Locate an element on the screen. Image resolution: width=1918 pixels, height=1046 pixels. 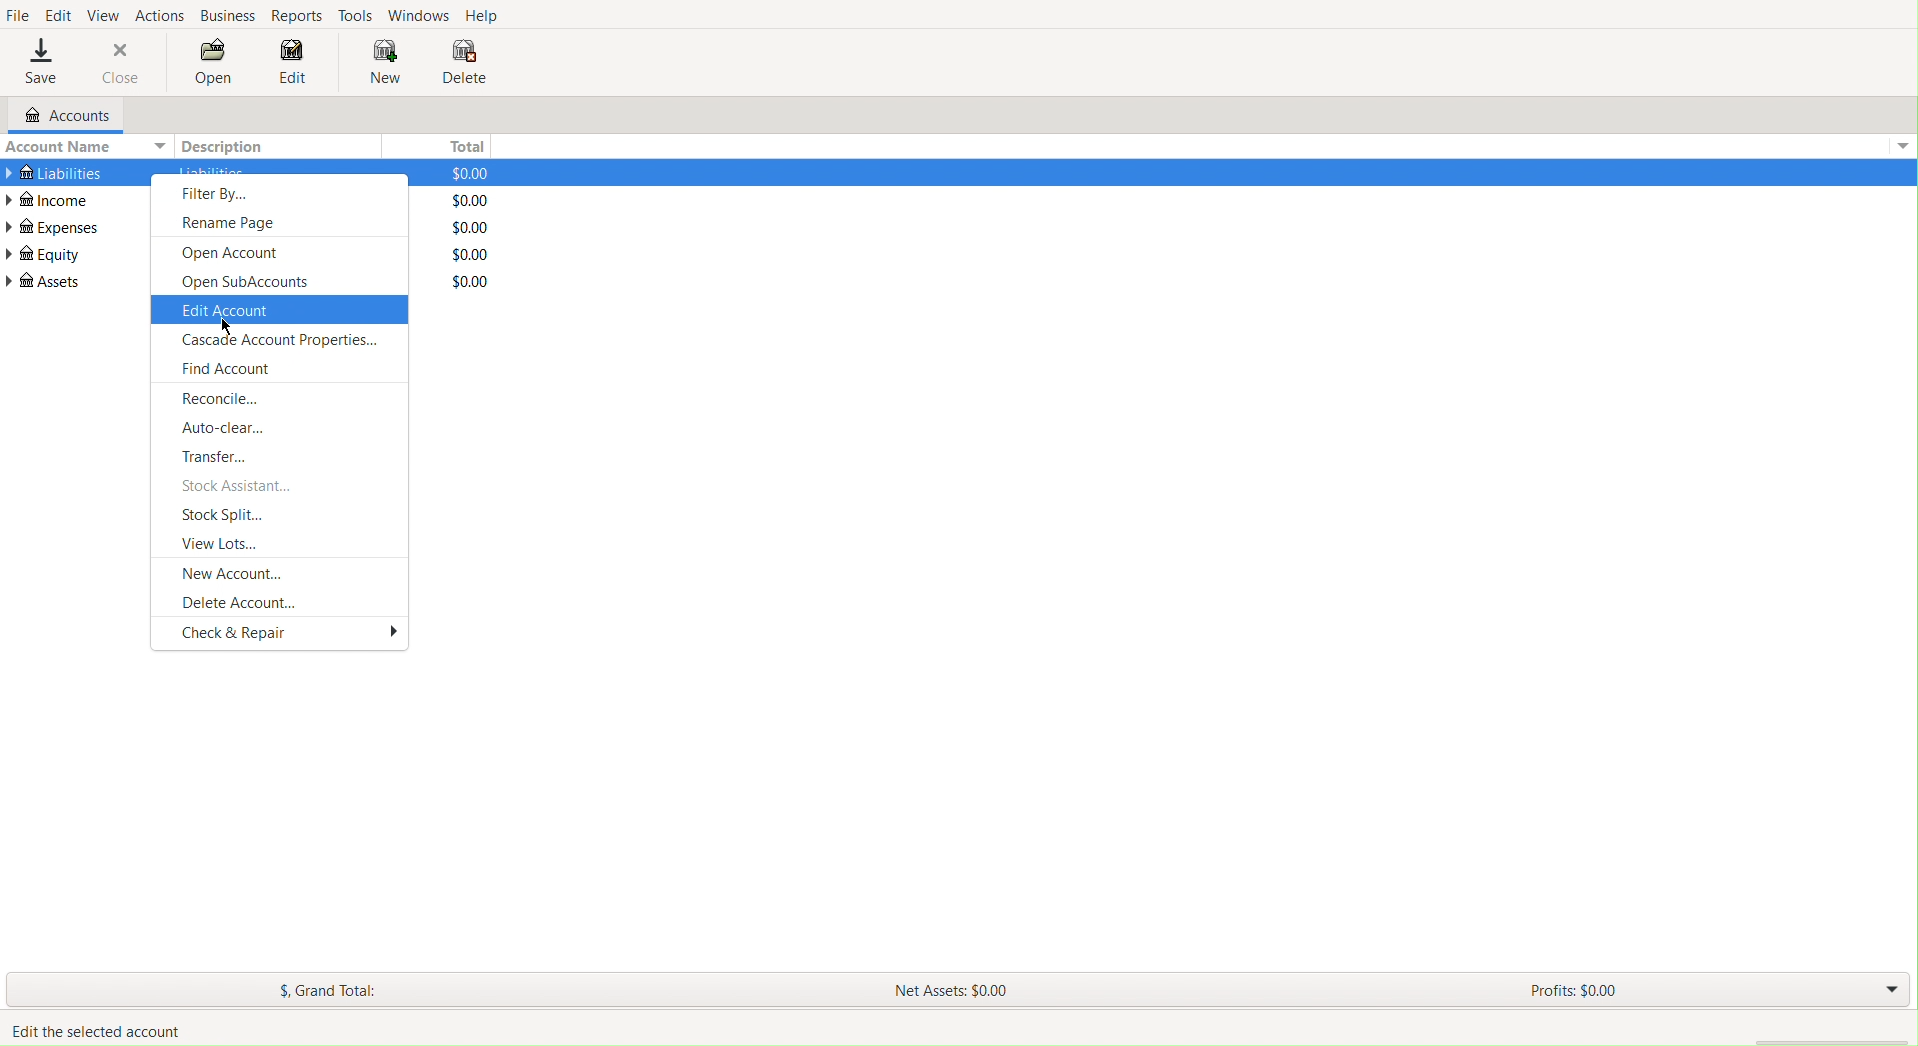
Auto-clear is located at coordinates (223, 428).